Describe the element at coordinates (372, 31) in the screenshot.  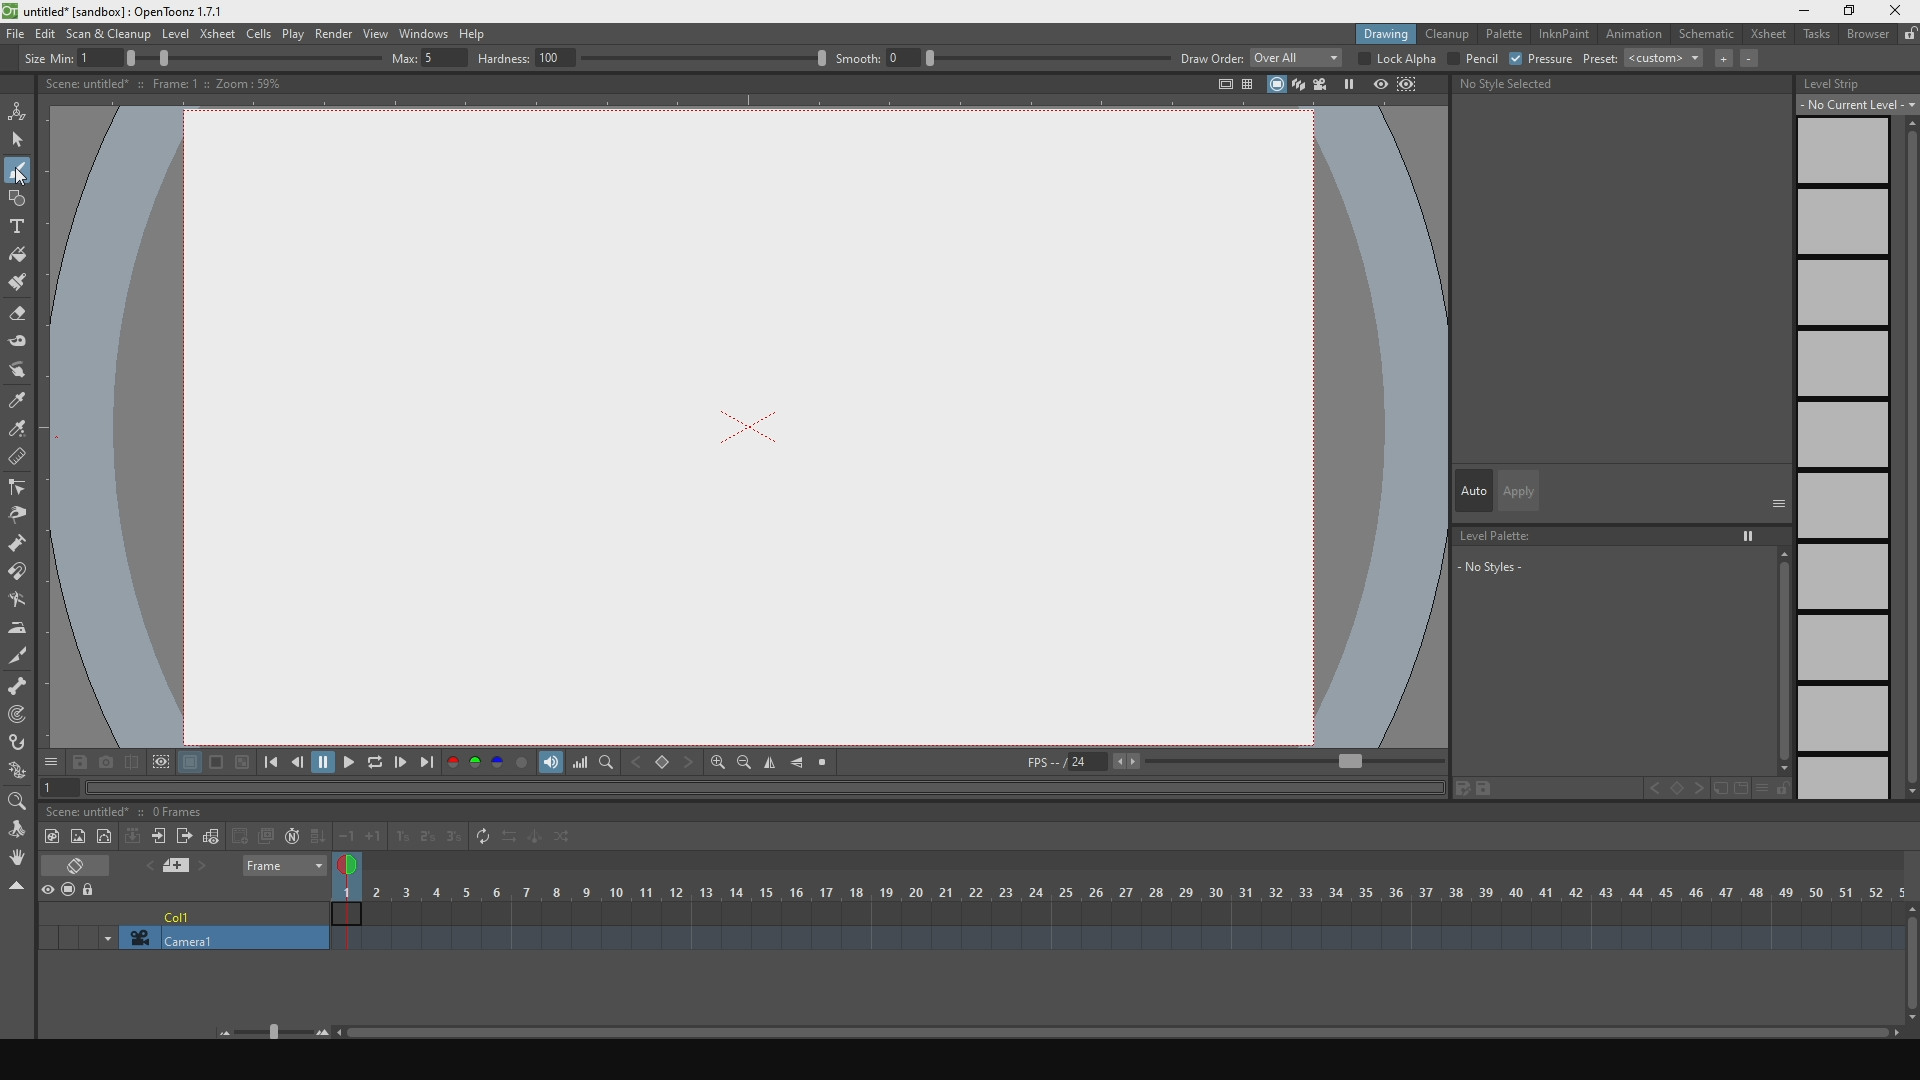
I see `view` at that location.